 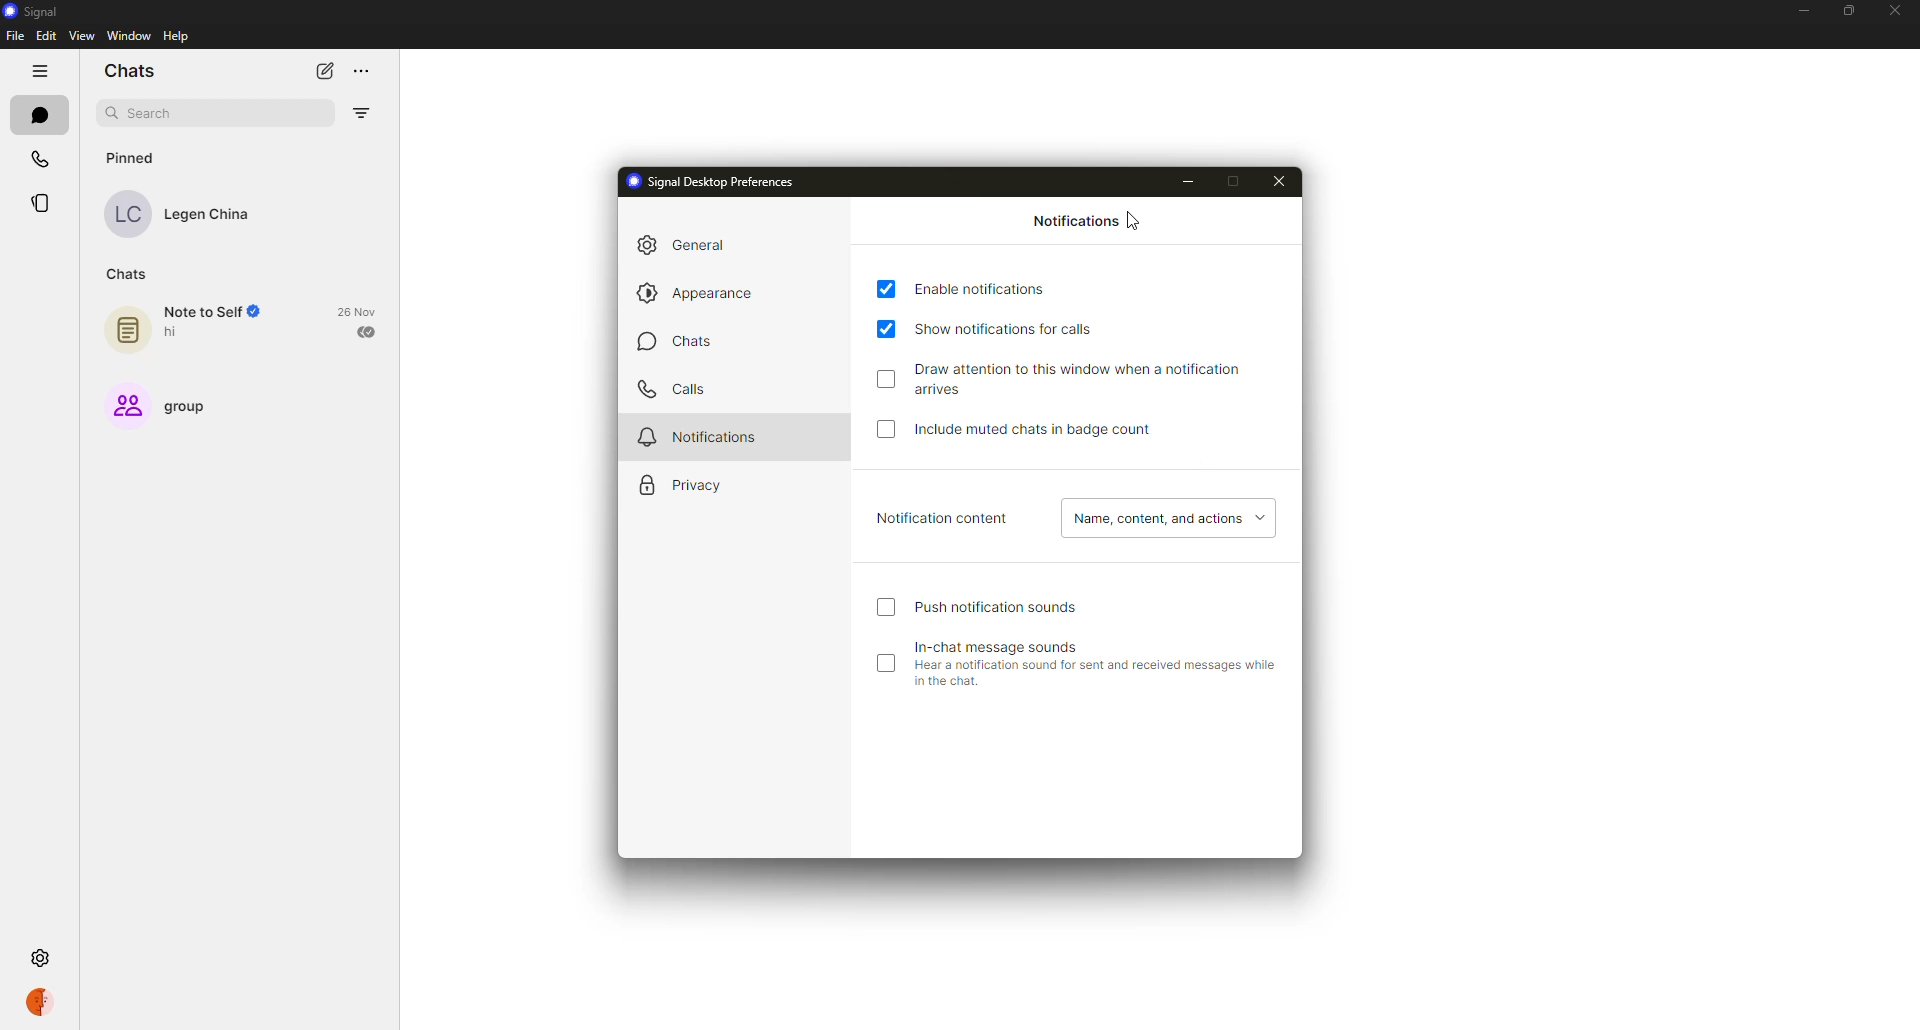 I want to click on stories, so click(x=42, y=203).